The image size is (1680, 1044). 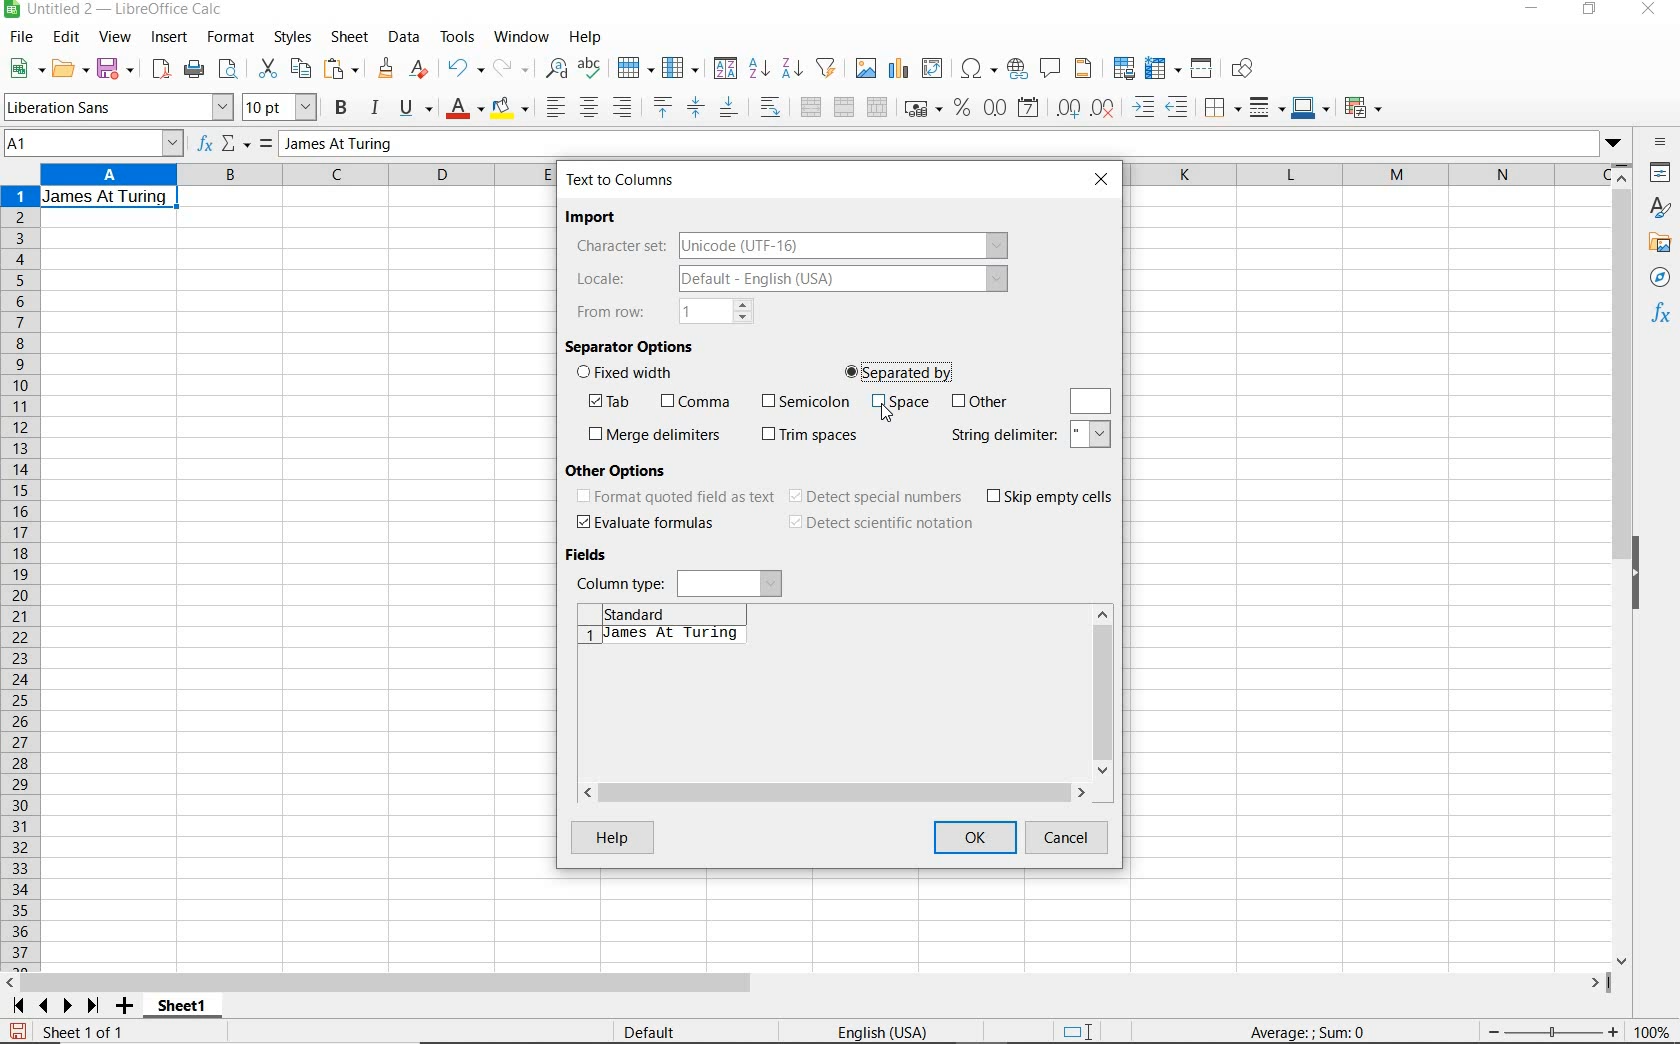 I want to click on locale, so click(x=787, y=281).